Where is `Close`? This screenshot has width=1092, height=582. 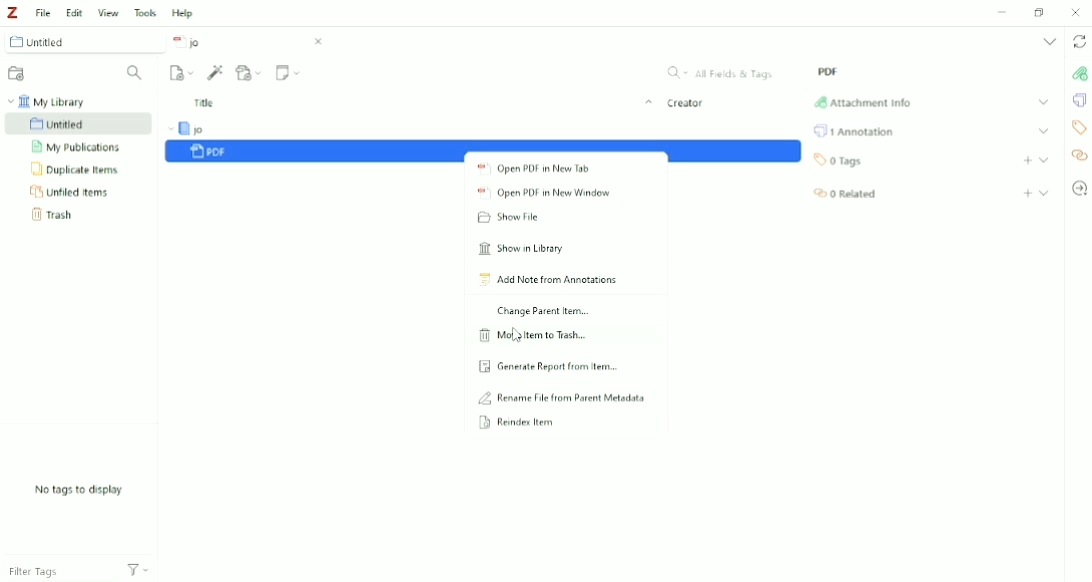 Close is located at coordinates (1076, 12).